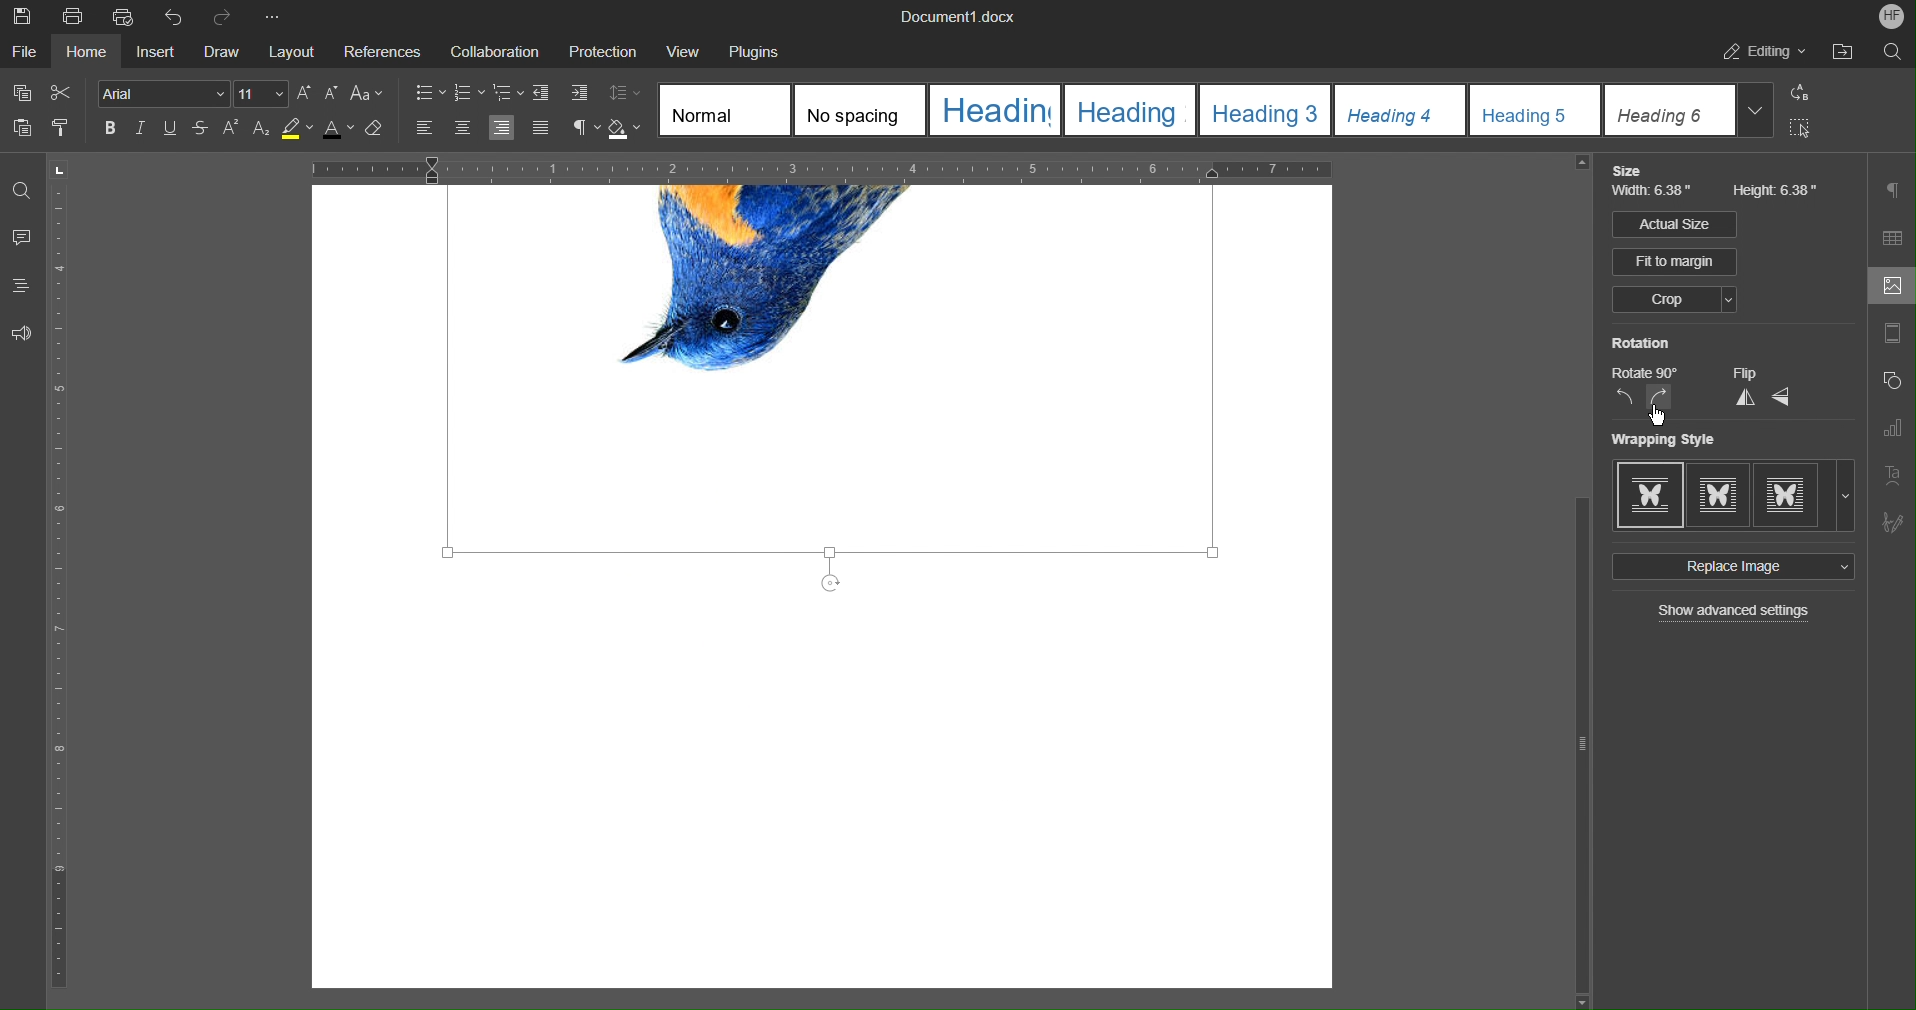 Image resolution: width=1916 pixels, height=1010 pixels. What do you see at coordinates (1644, 373) in the screenshot?
I see `Rotate 90 degrees` at bounding box center [1644, 373].